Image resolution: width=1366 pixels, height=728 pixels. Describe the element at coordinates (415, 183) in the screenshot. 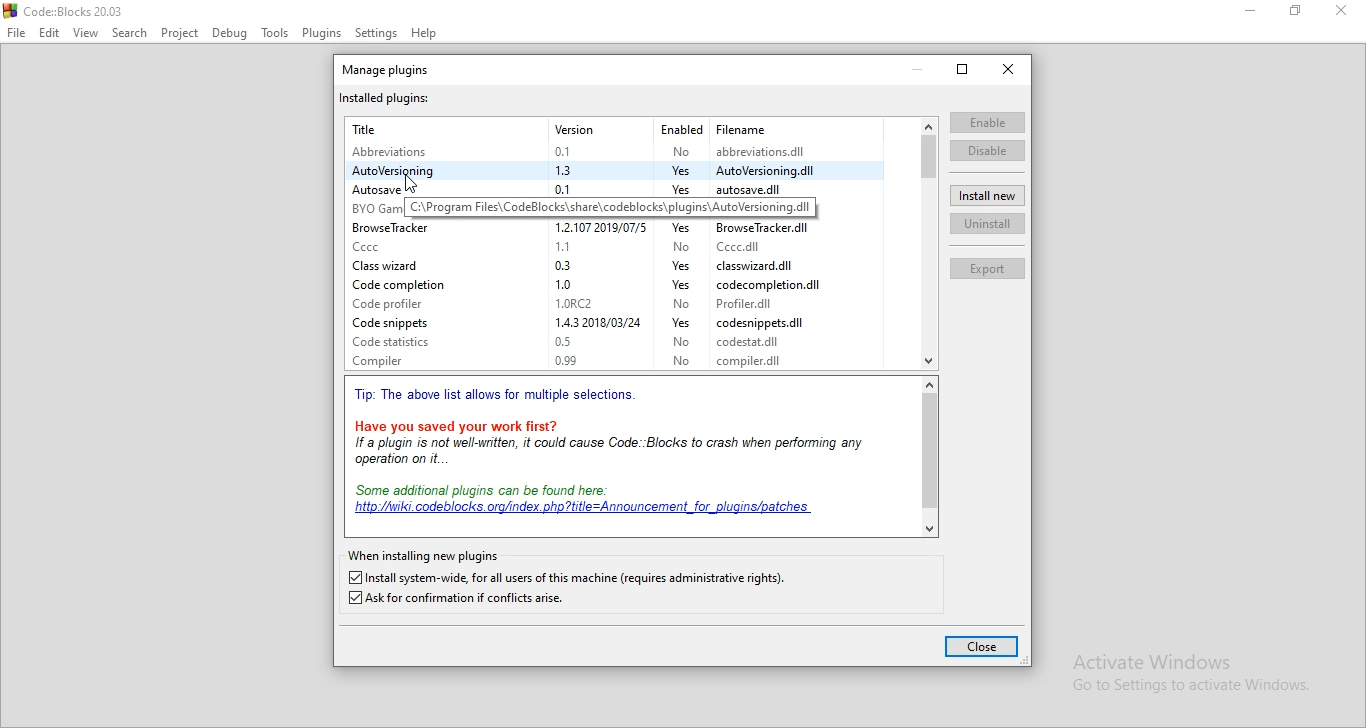

I see `Cursor` at that location.